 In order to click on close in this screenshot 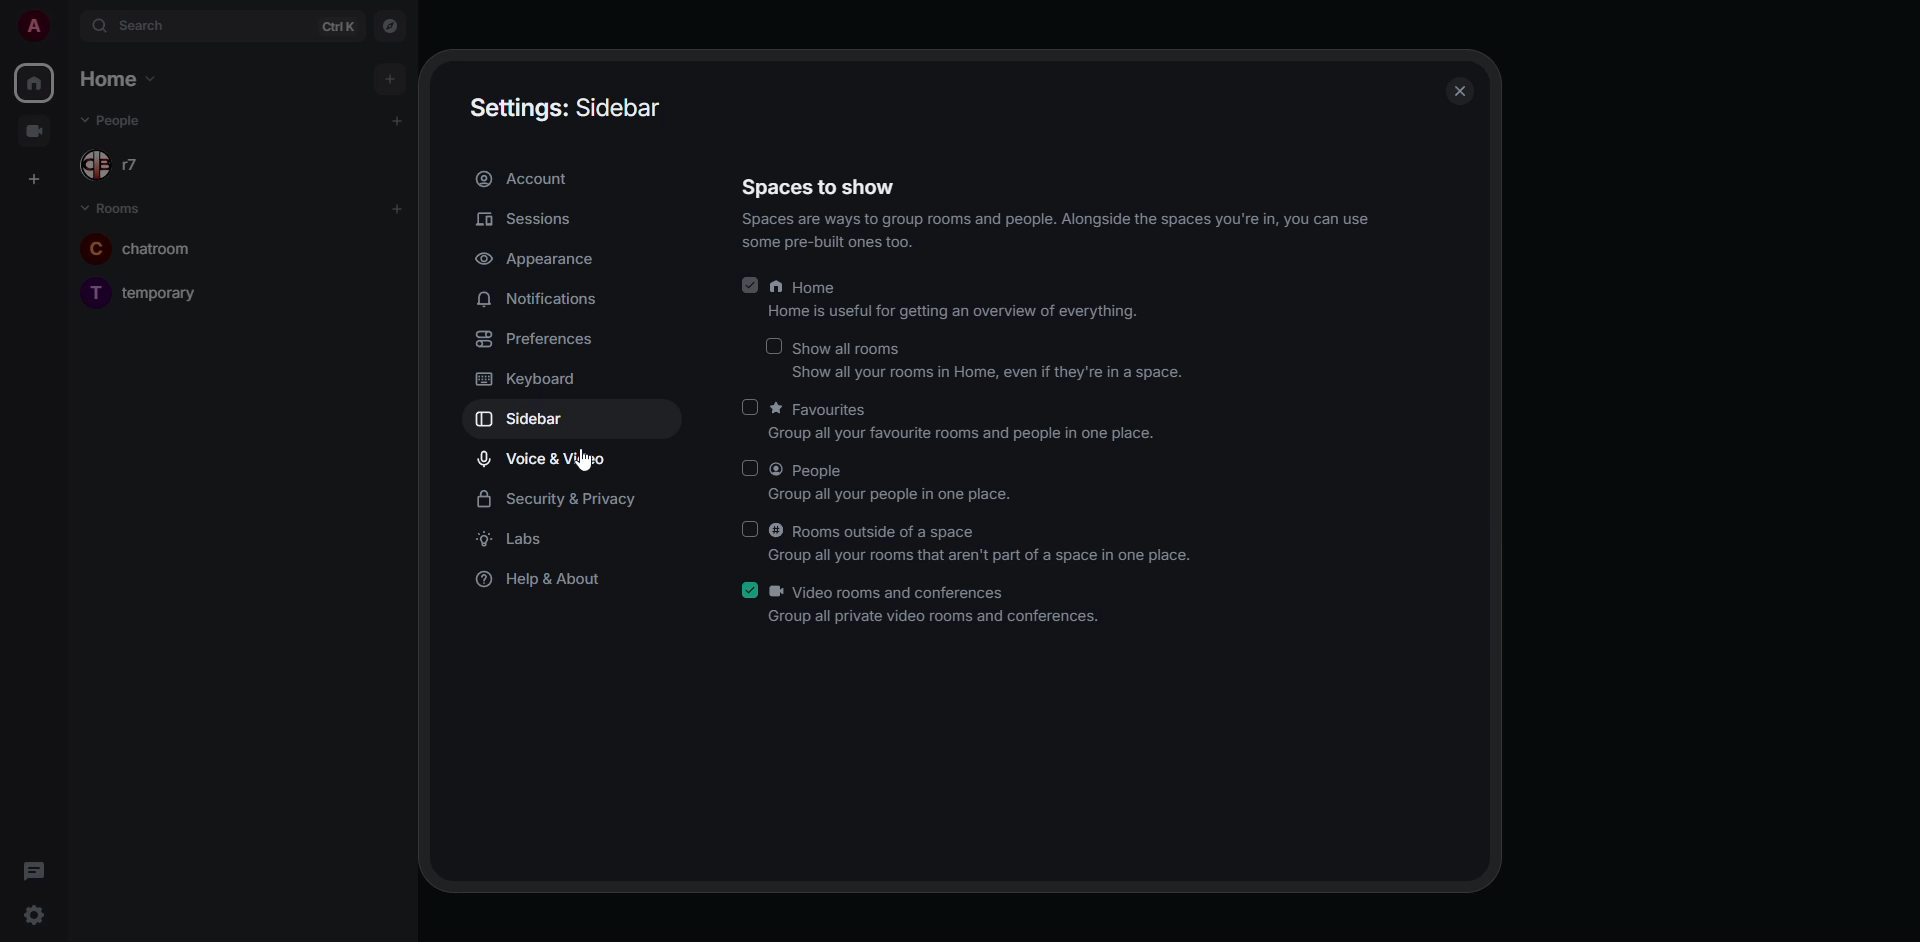, I will do `click(1462, 90)`.